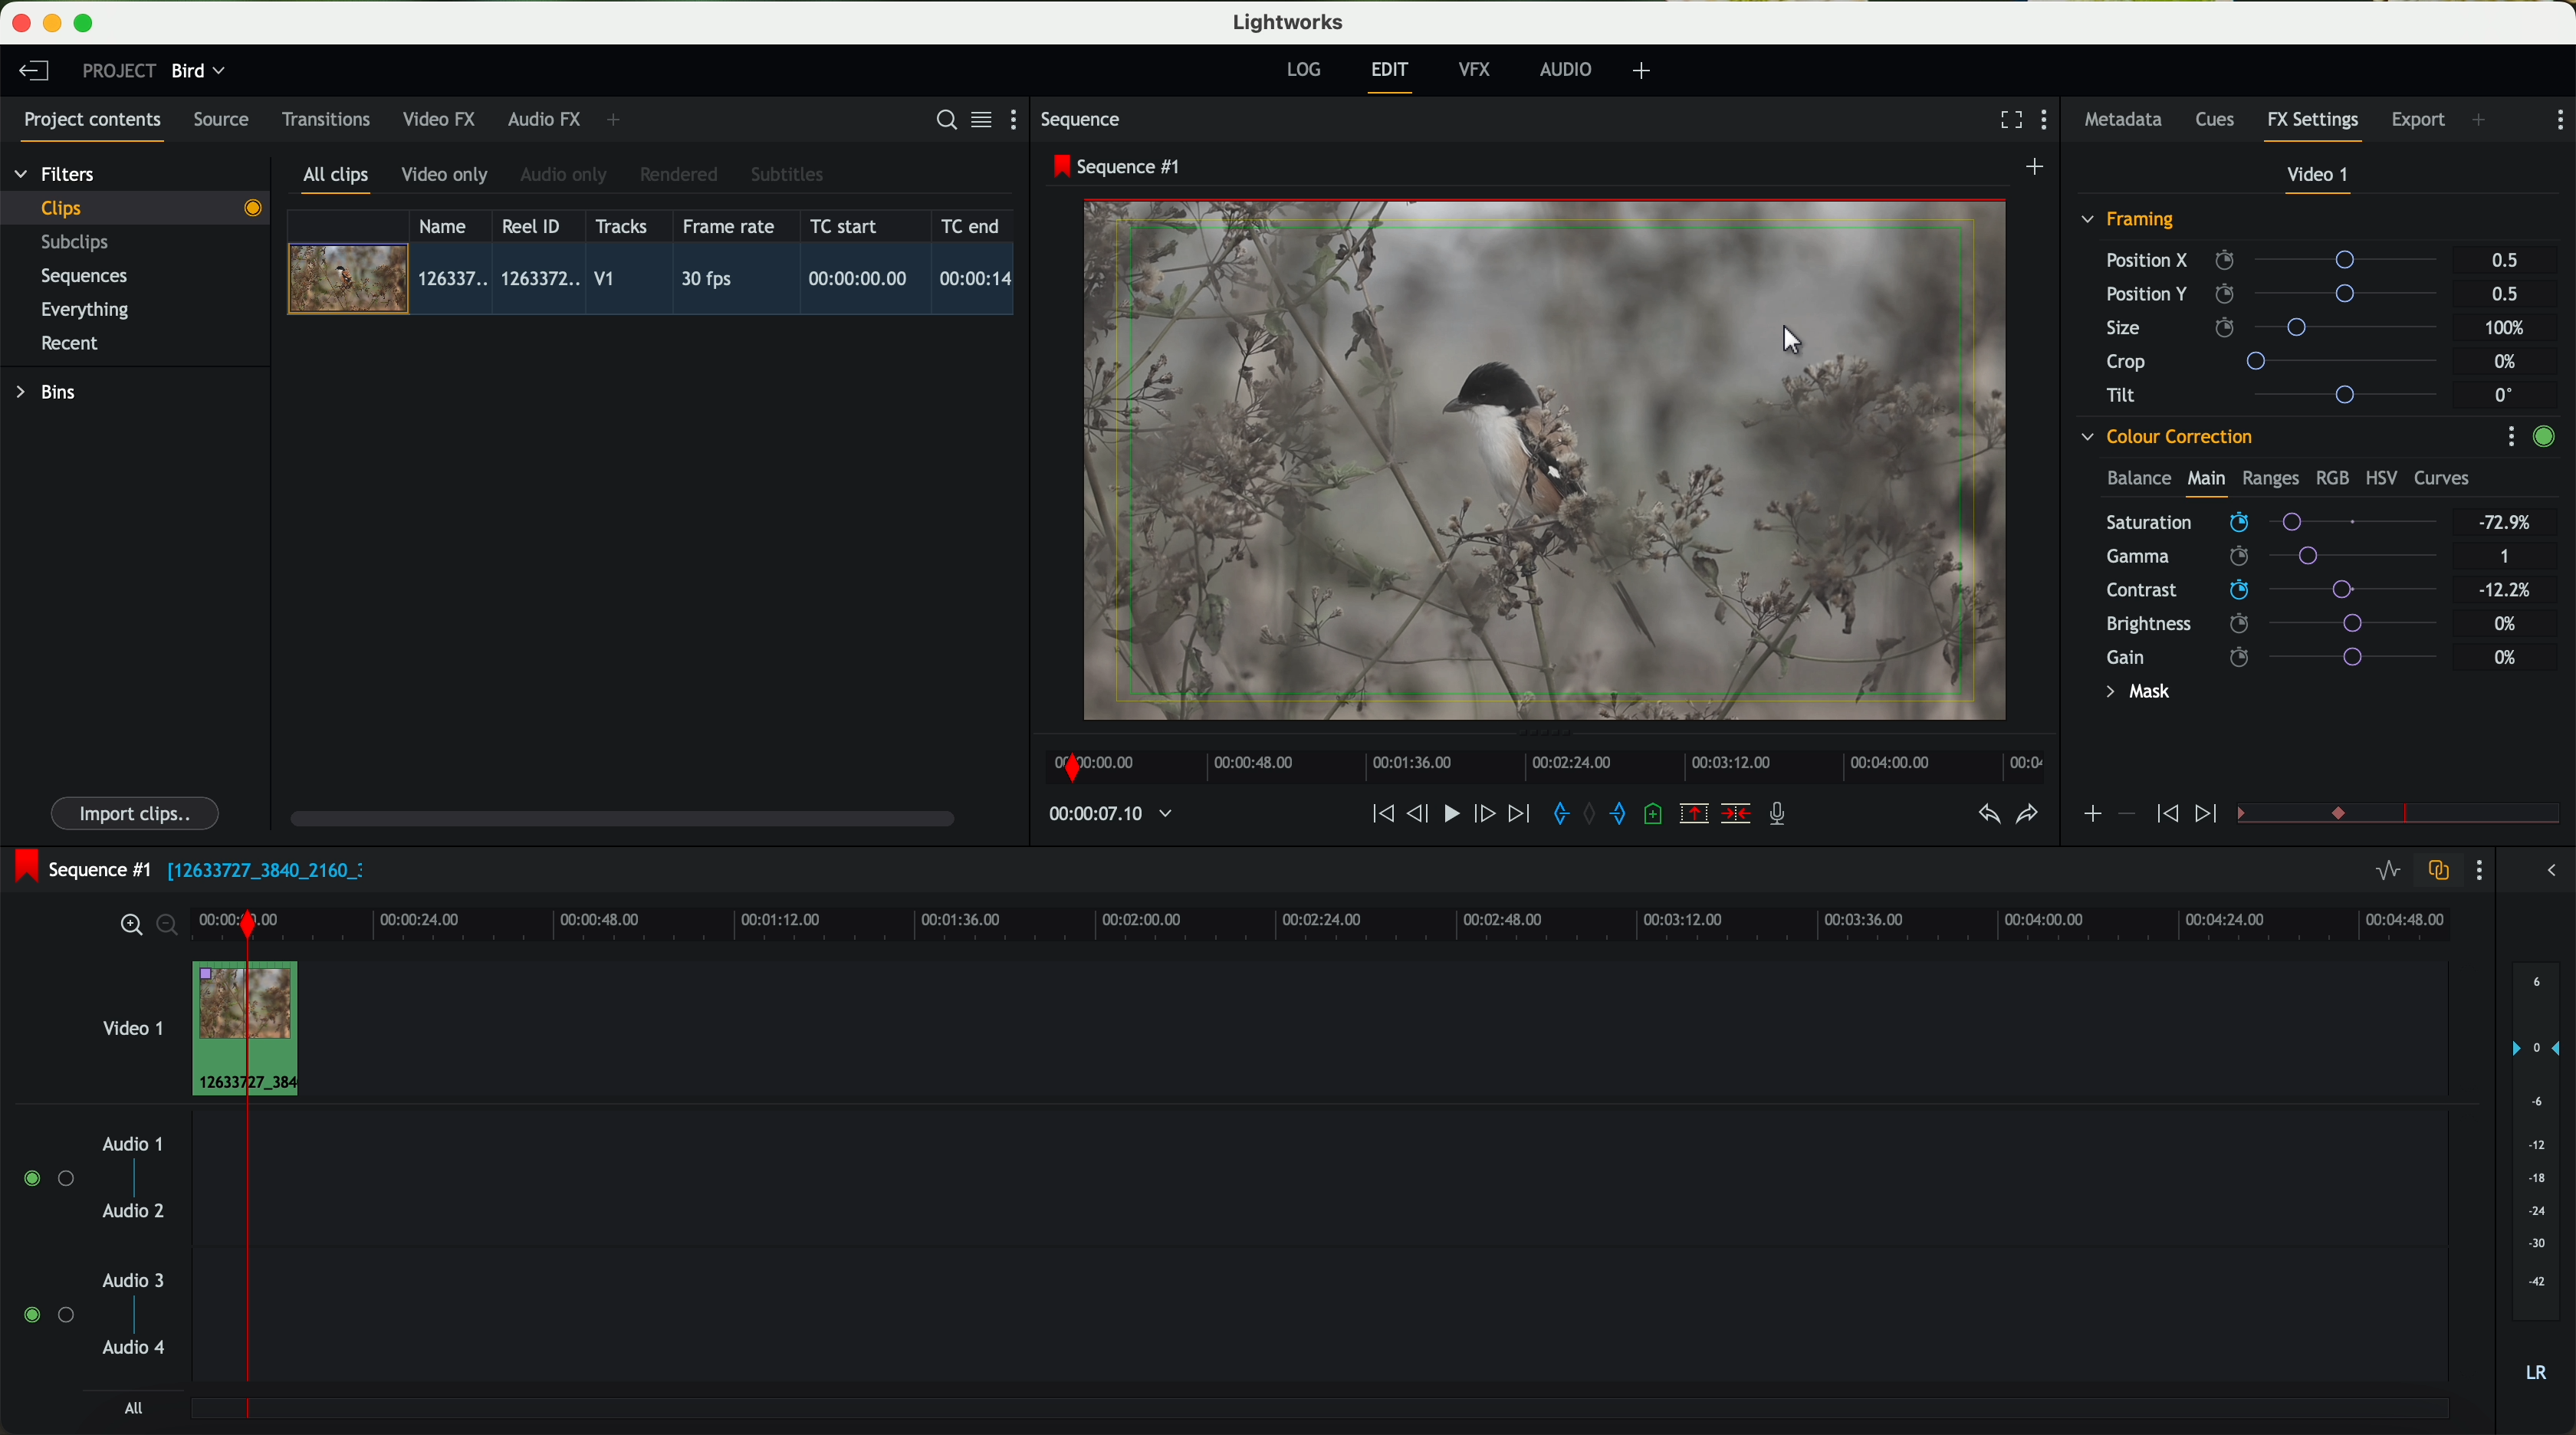  What do you see at coordinates (221, 121) in the screenshot?
I see `source` at bounding box center [221, 121].